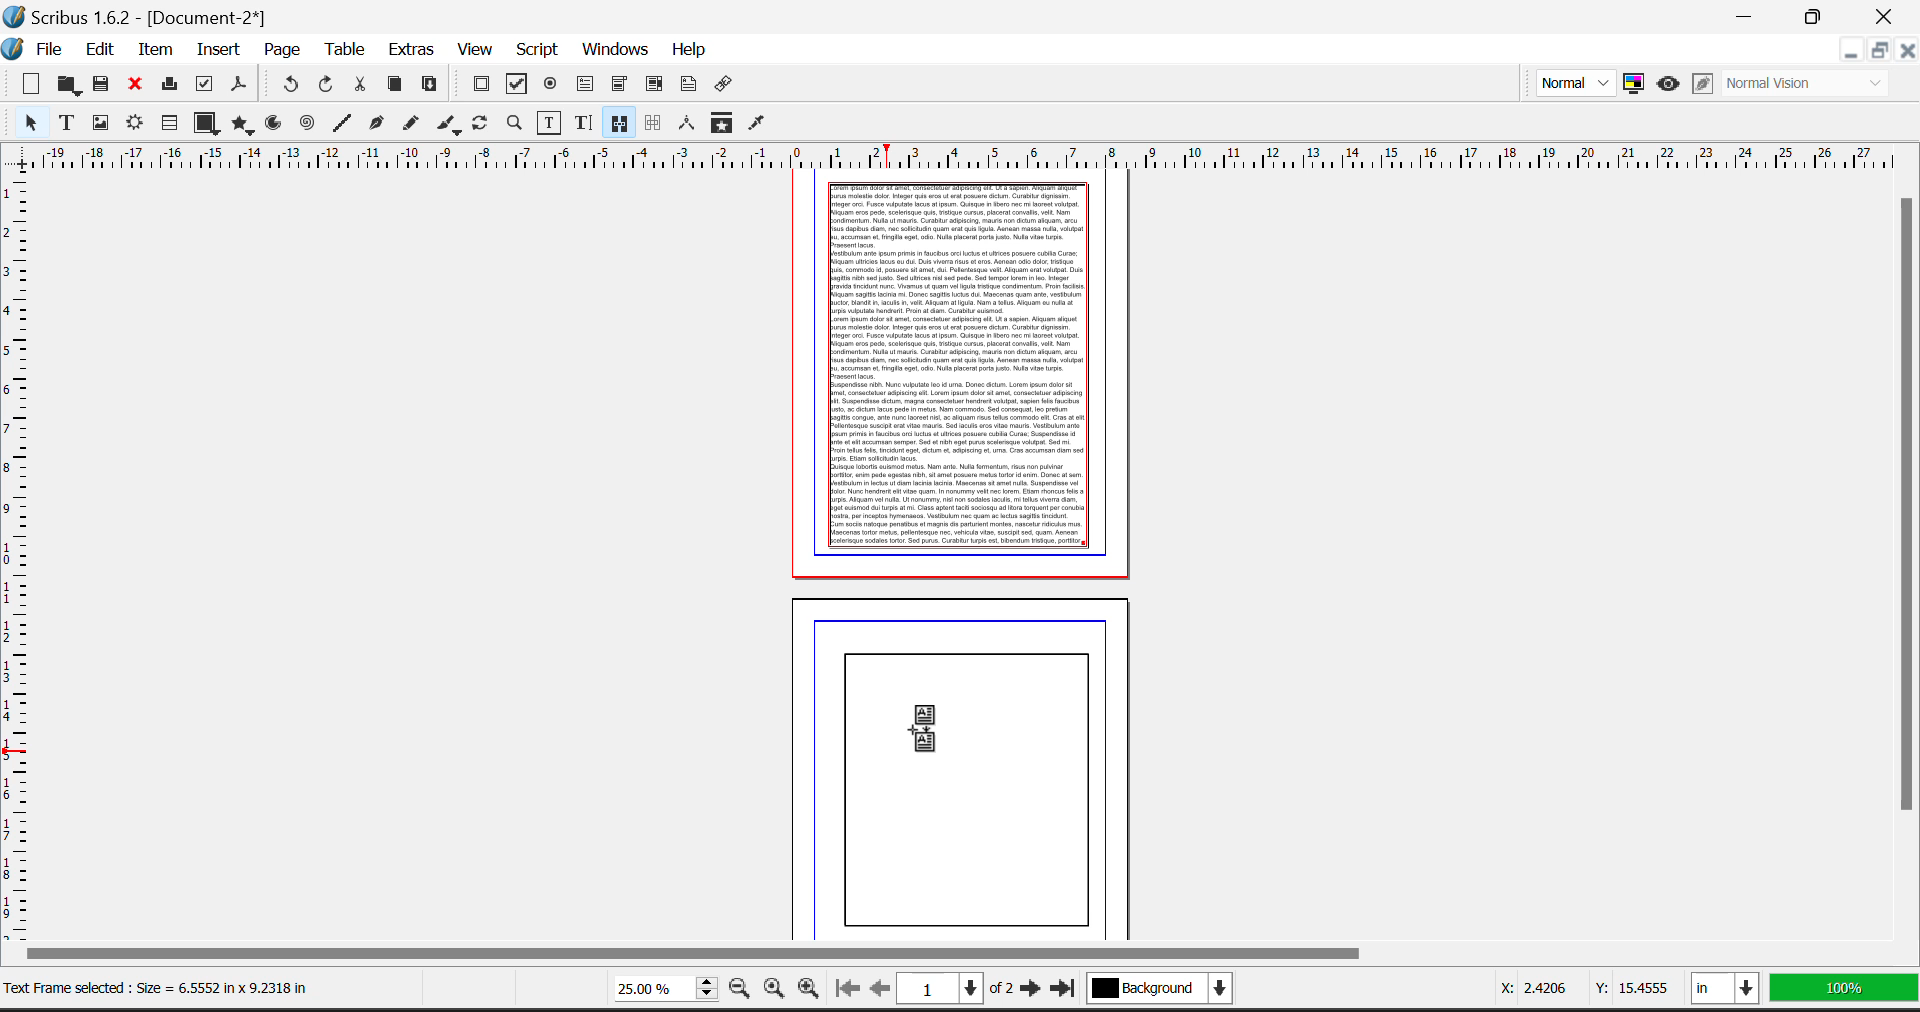 Image resolution: width=1920 pixels, height=1012 pixels. Describe the element at coordinates (1888, 14) in the screenshot. I see `Close` at that location.